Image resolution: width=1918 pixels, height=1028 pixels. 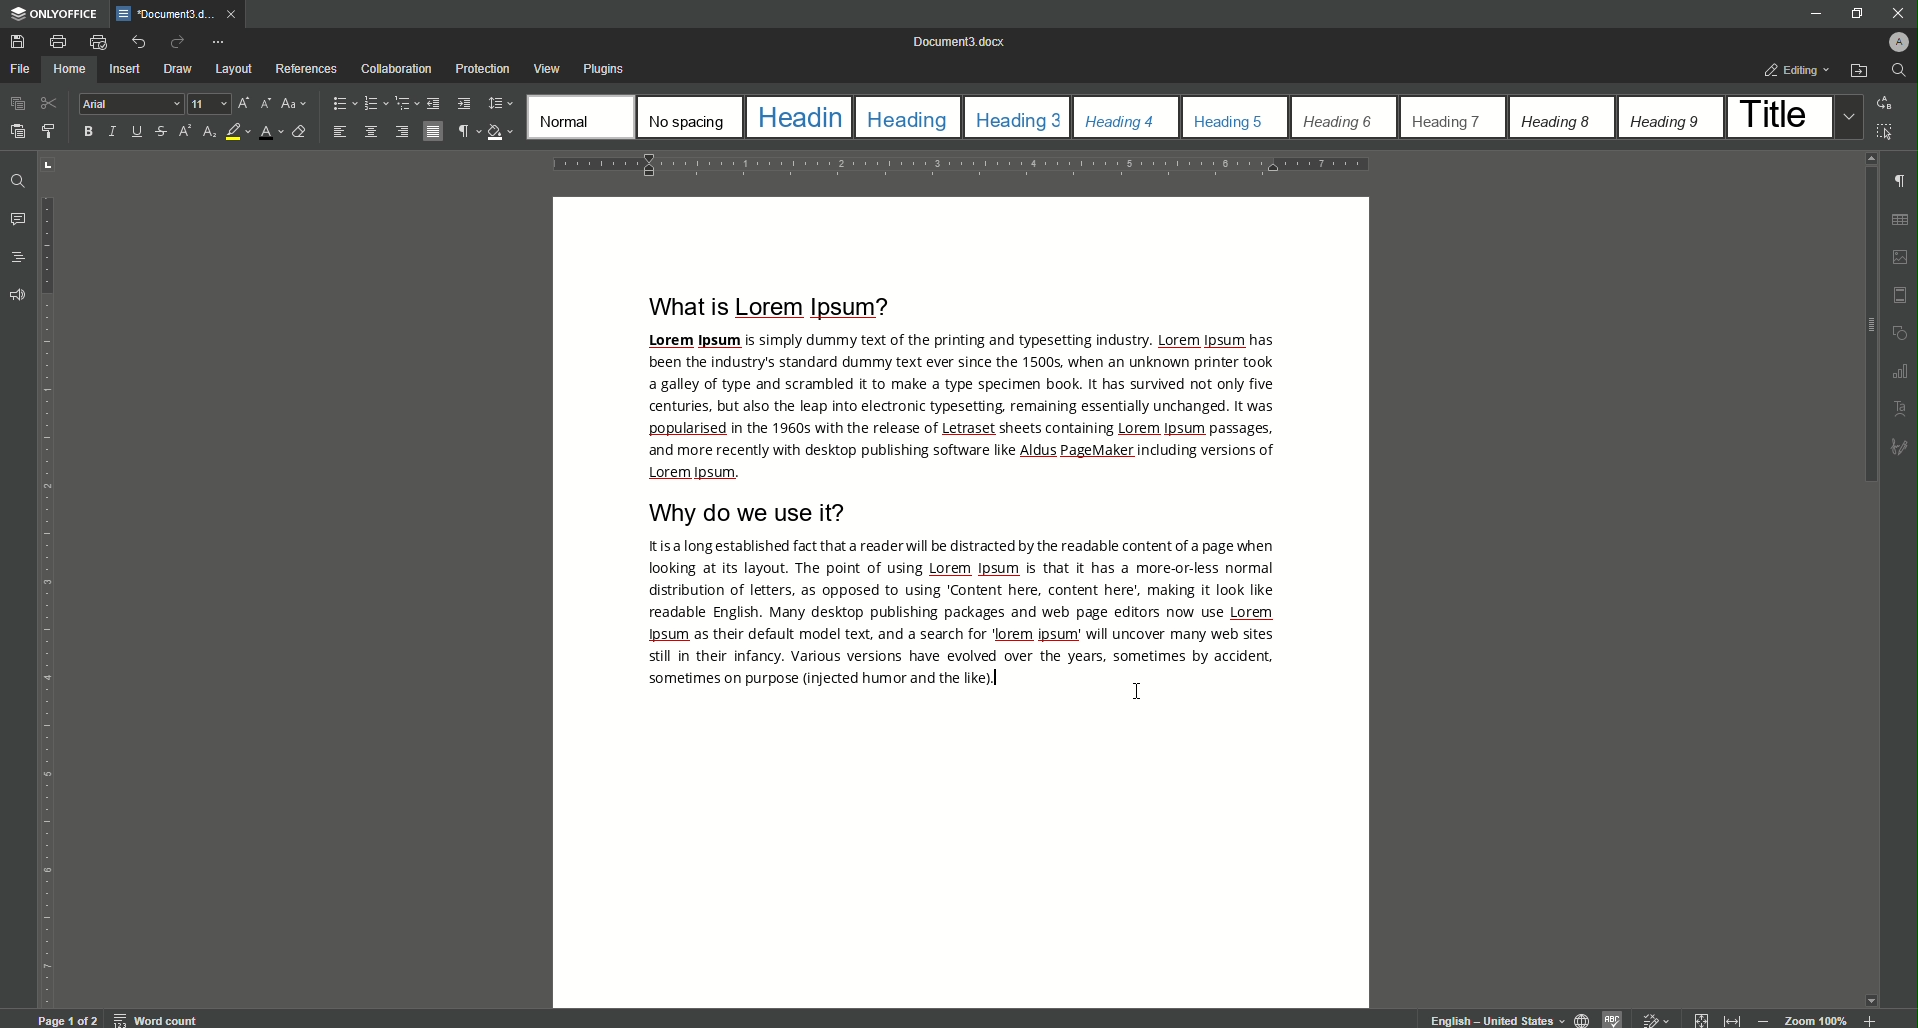 What do you see at coordinates (960, 42) in the screenshot?
I see `Document 0` at bounding box center [960, 42].